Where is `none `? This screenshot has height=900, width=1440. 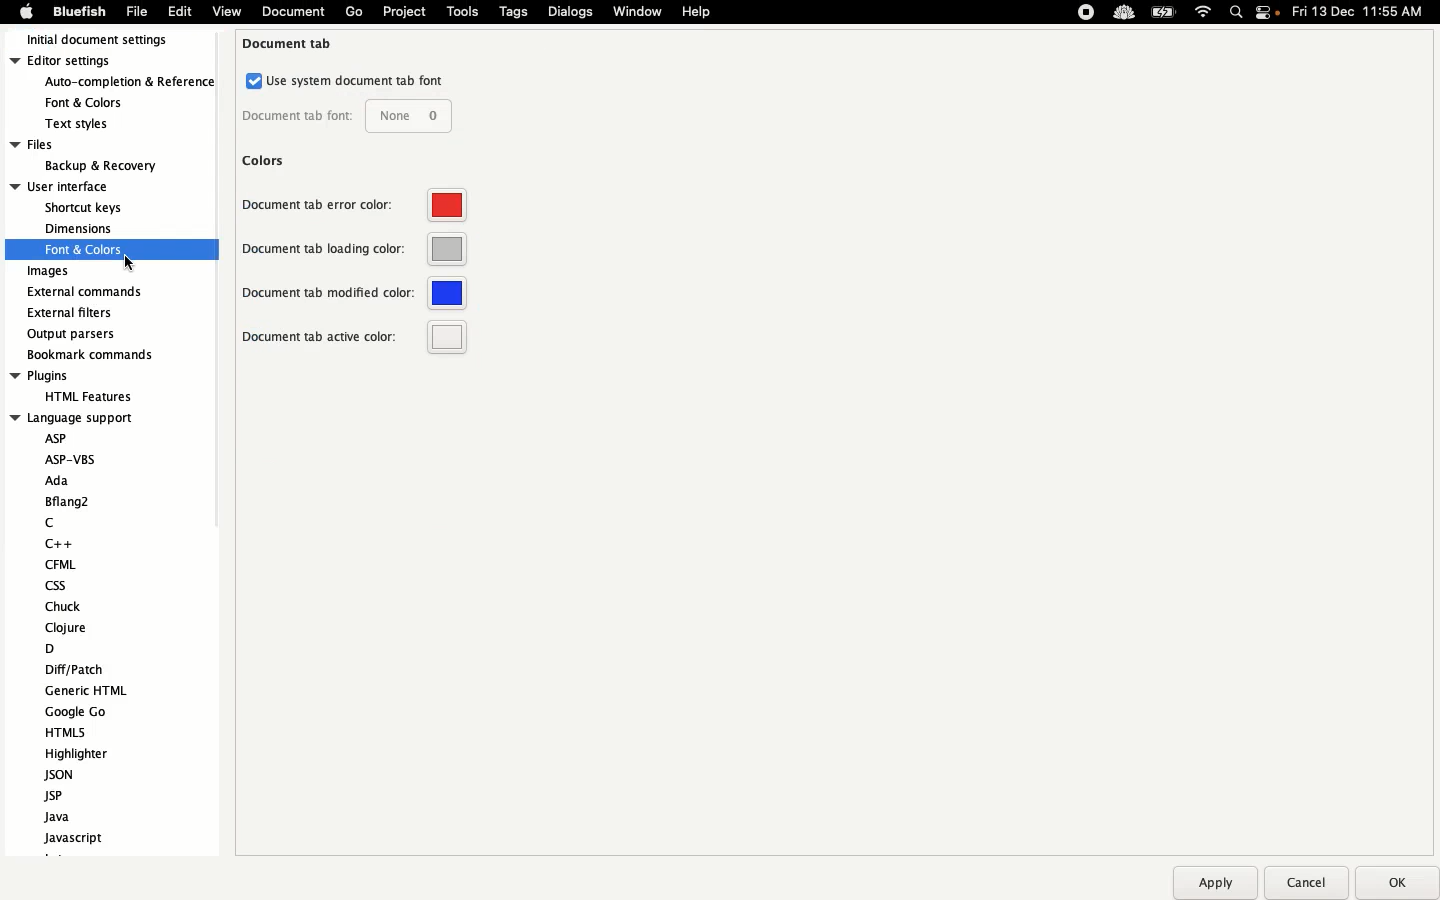 none  is located at coordinates (406, 116).